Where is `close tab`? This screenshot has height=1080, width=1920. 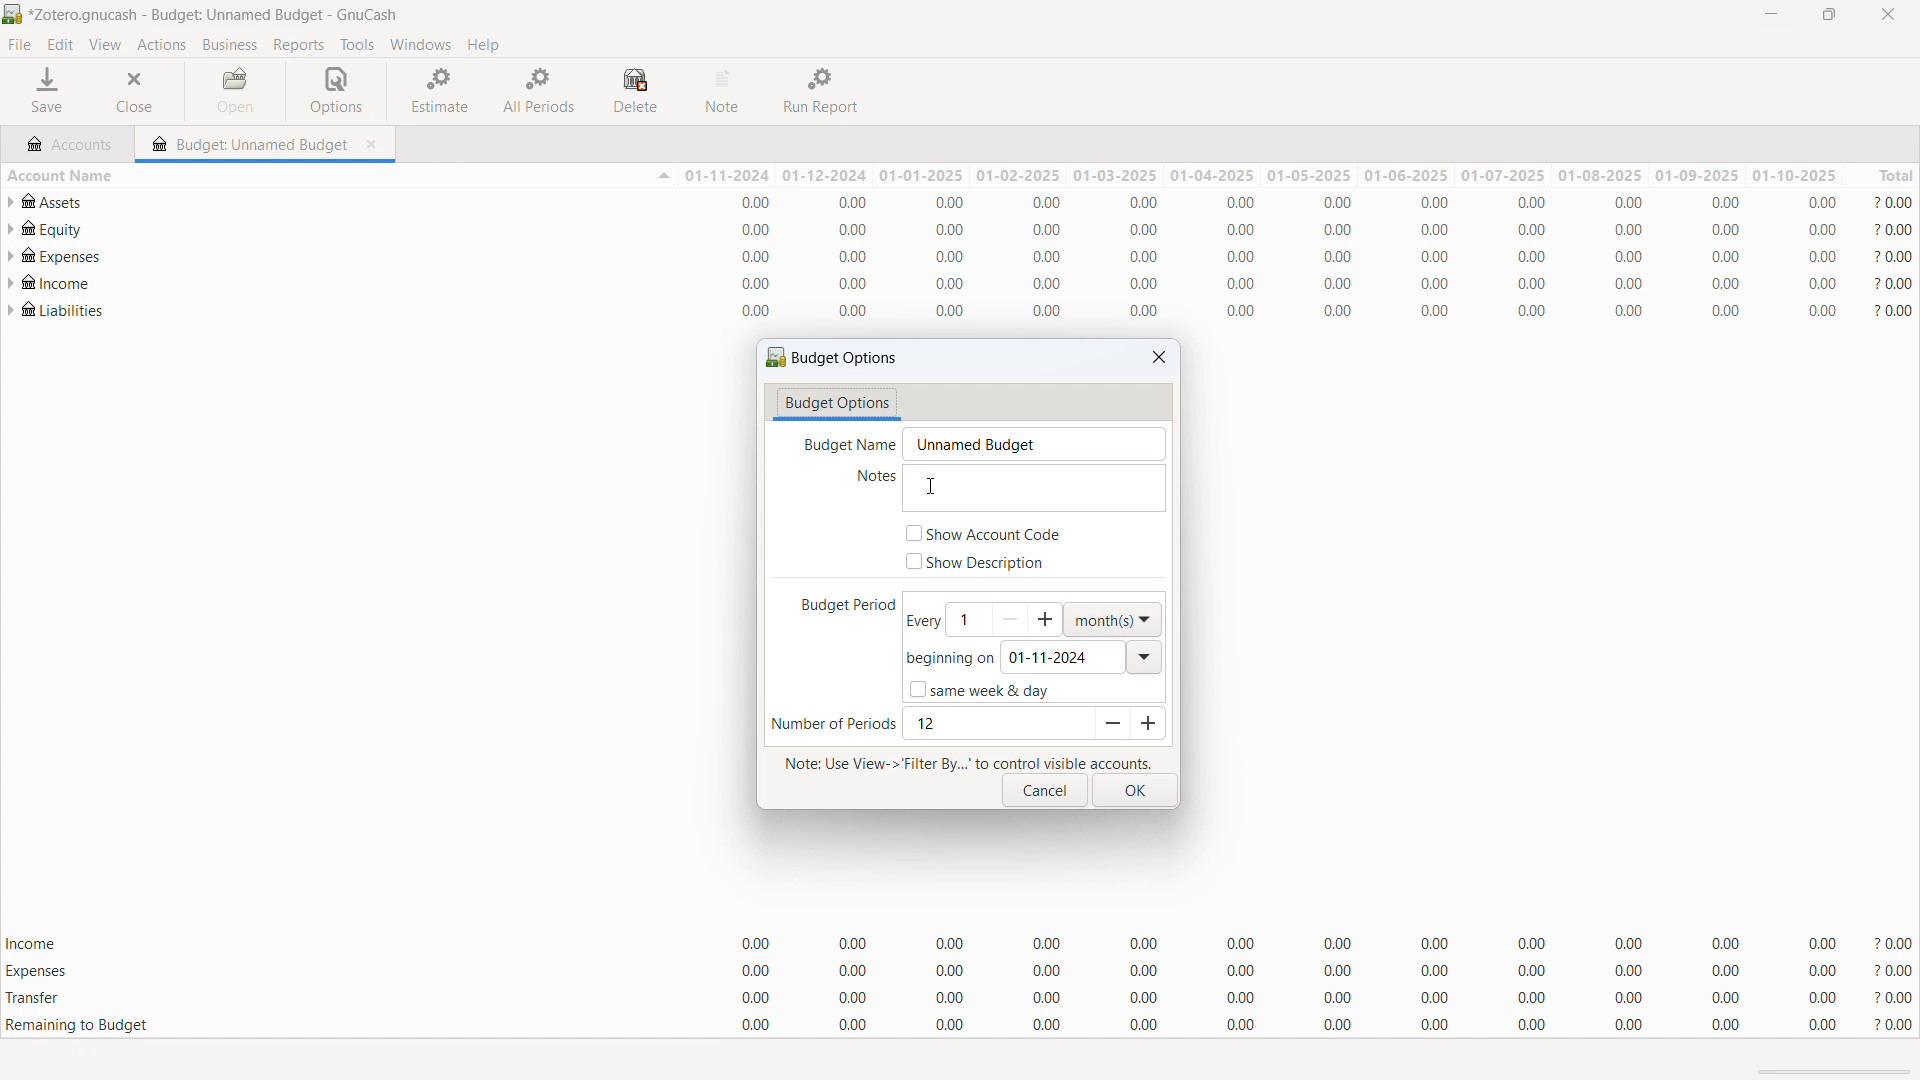 close tab is located at coordinates (376, 141).